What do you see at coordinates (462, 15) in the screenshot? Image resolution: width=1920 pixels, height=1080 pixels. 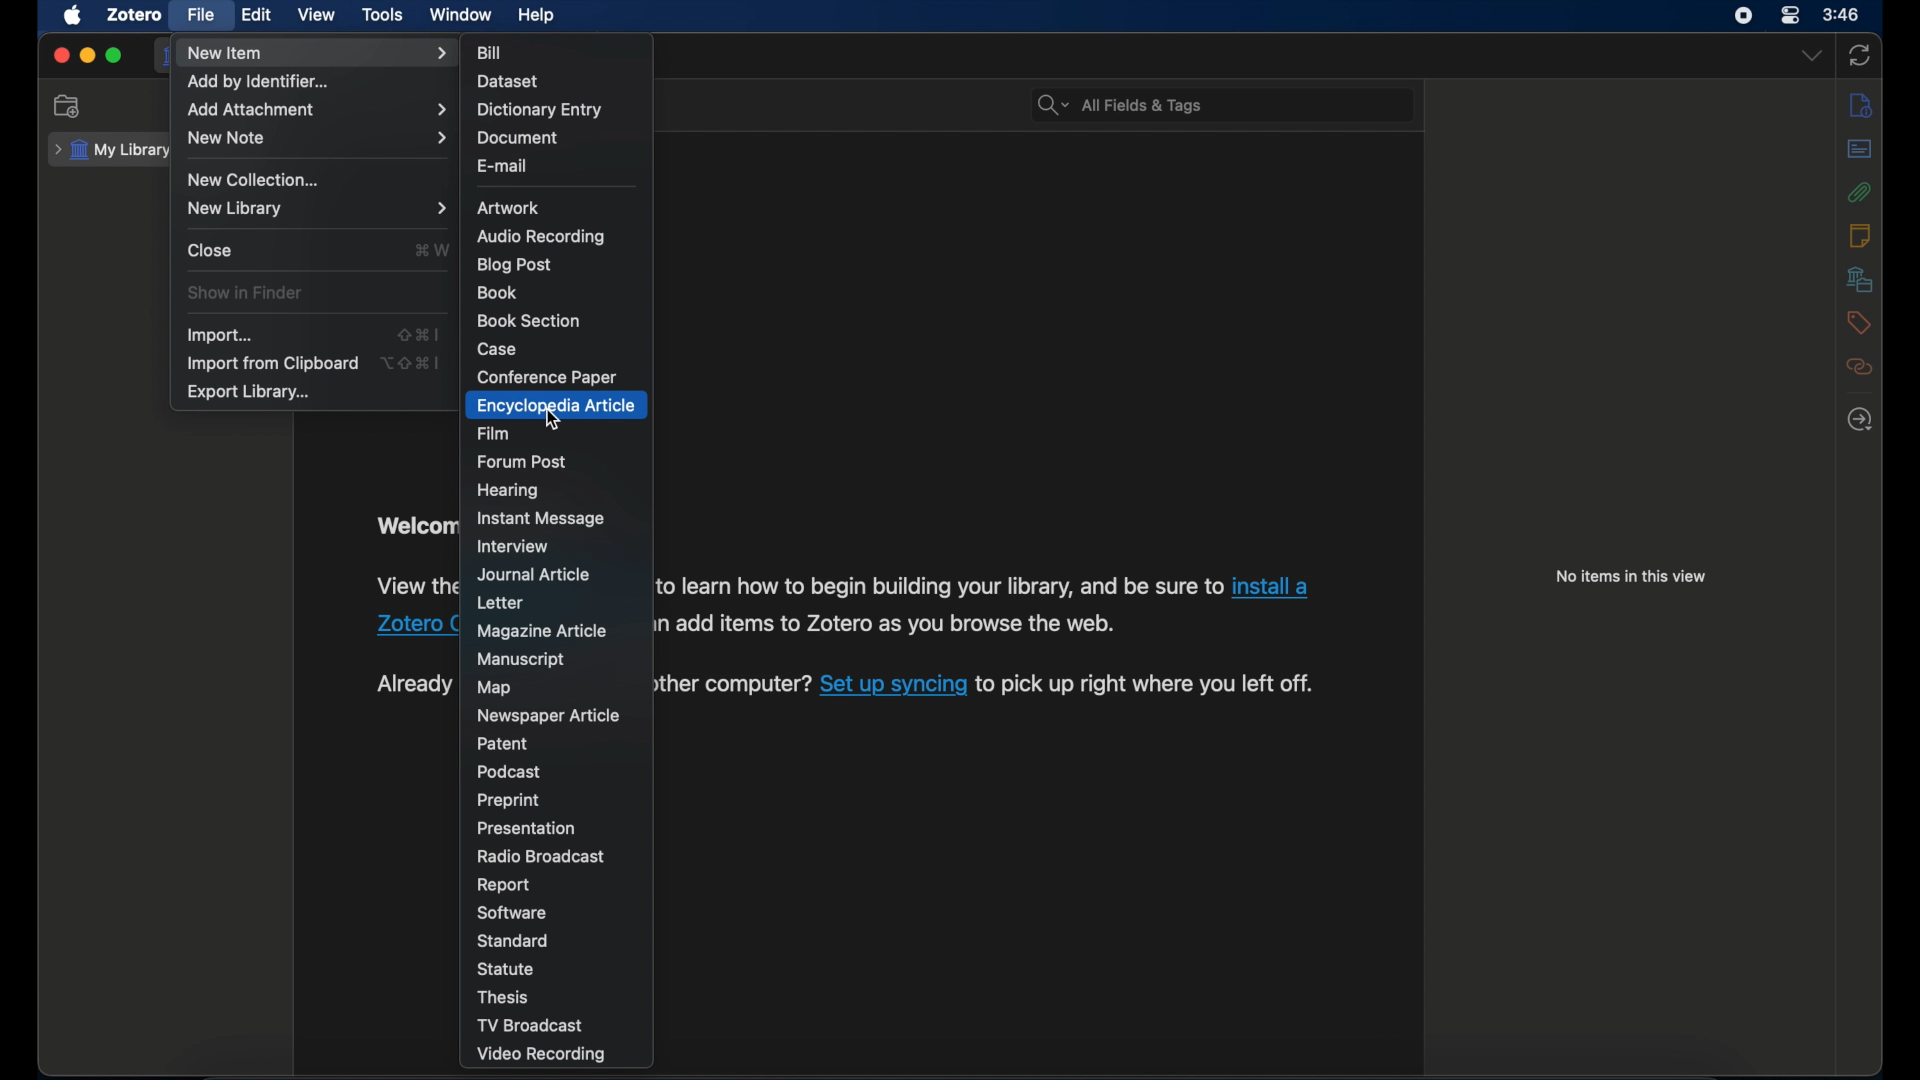 I see `window` at bounding box center [462, 15].